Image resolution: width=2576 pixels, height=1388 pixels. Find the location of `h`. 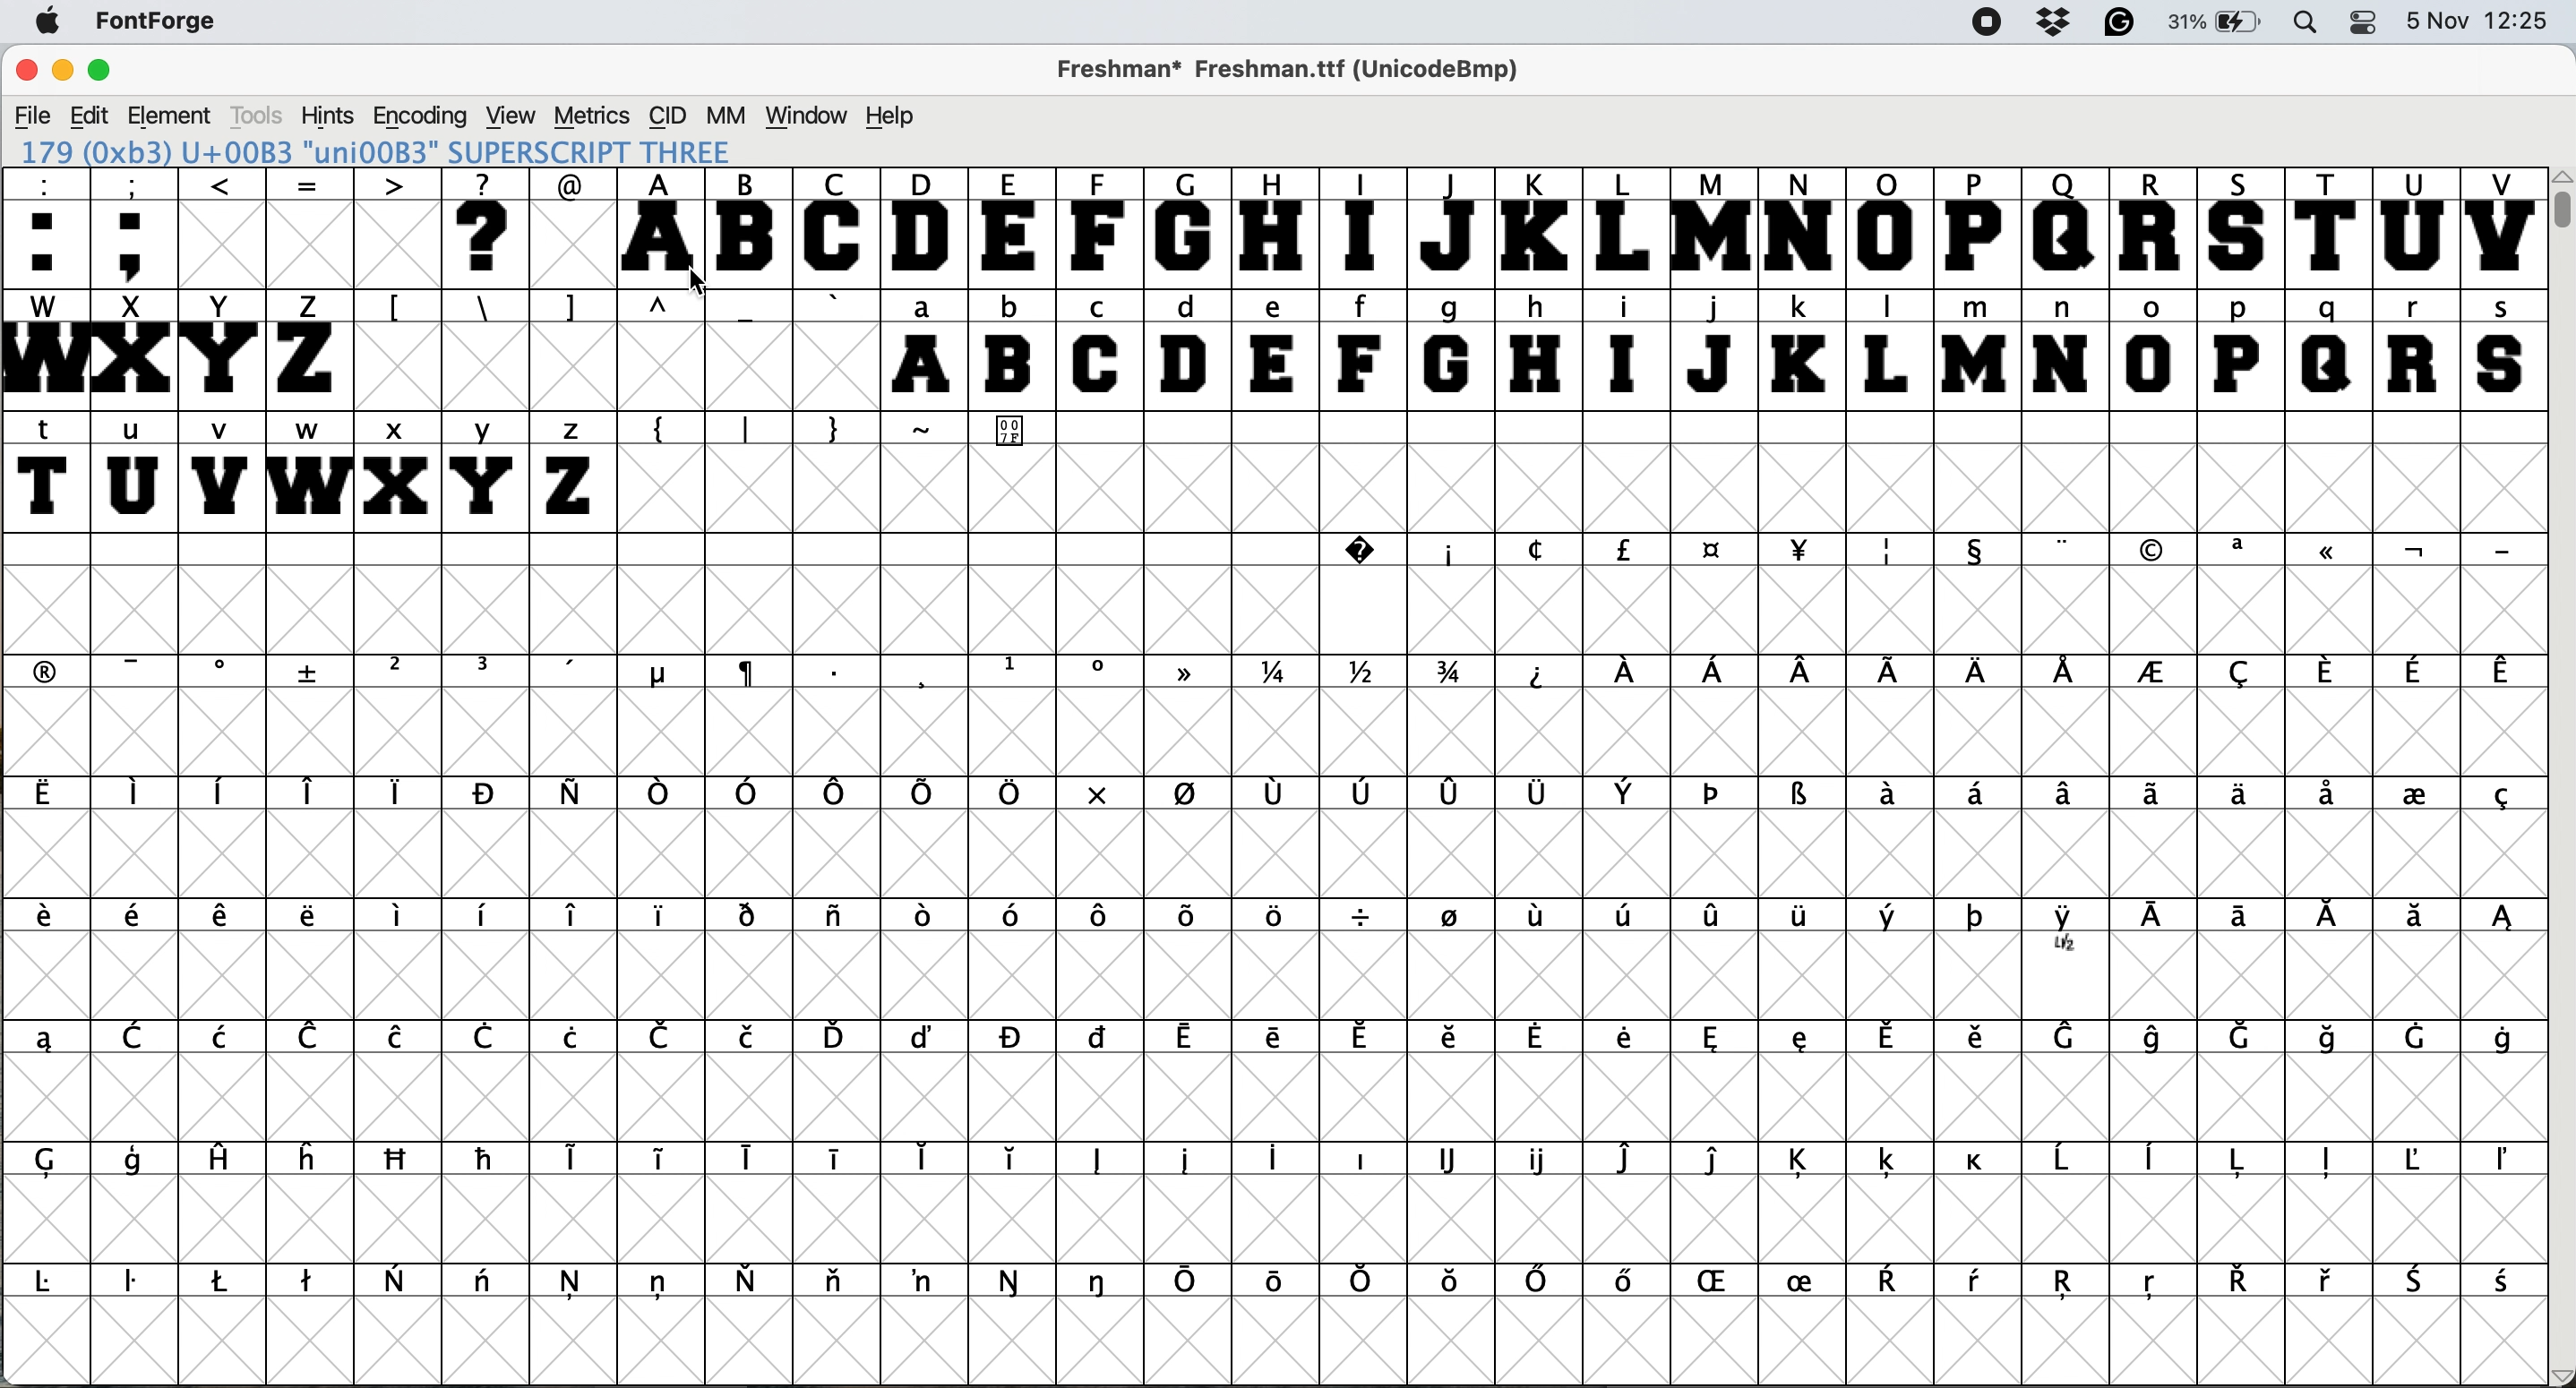

h is located at coordinates (1541, 348).